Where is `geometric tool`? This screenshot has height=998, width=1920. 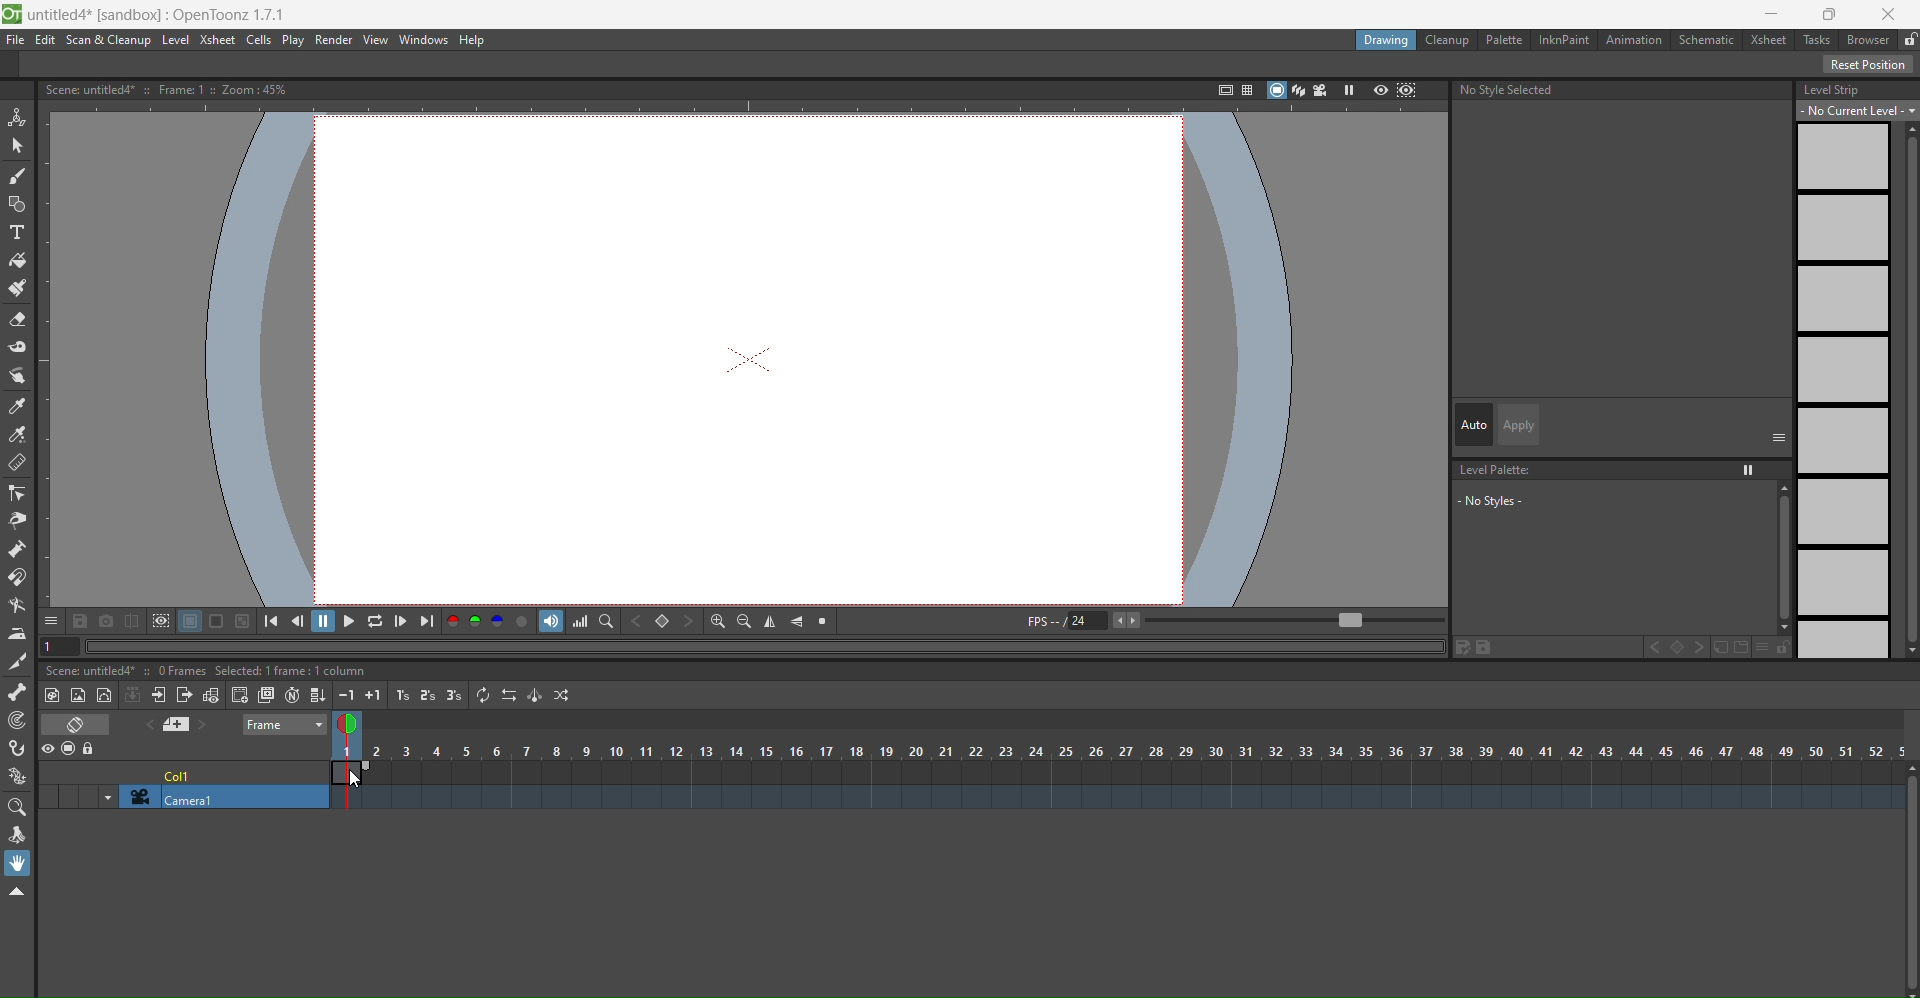
geometric tool is located at coordinates (16, 206).